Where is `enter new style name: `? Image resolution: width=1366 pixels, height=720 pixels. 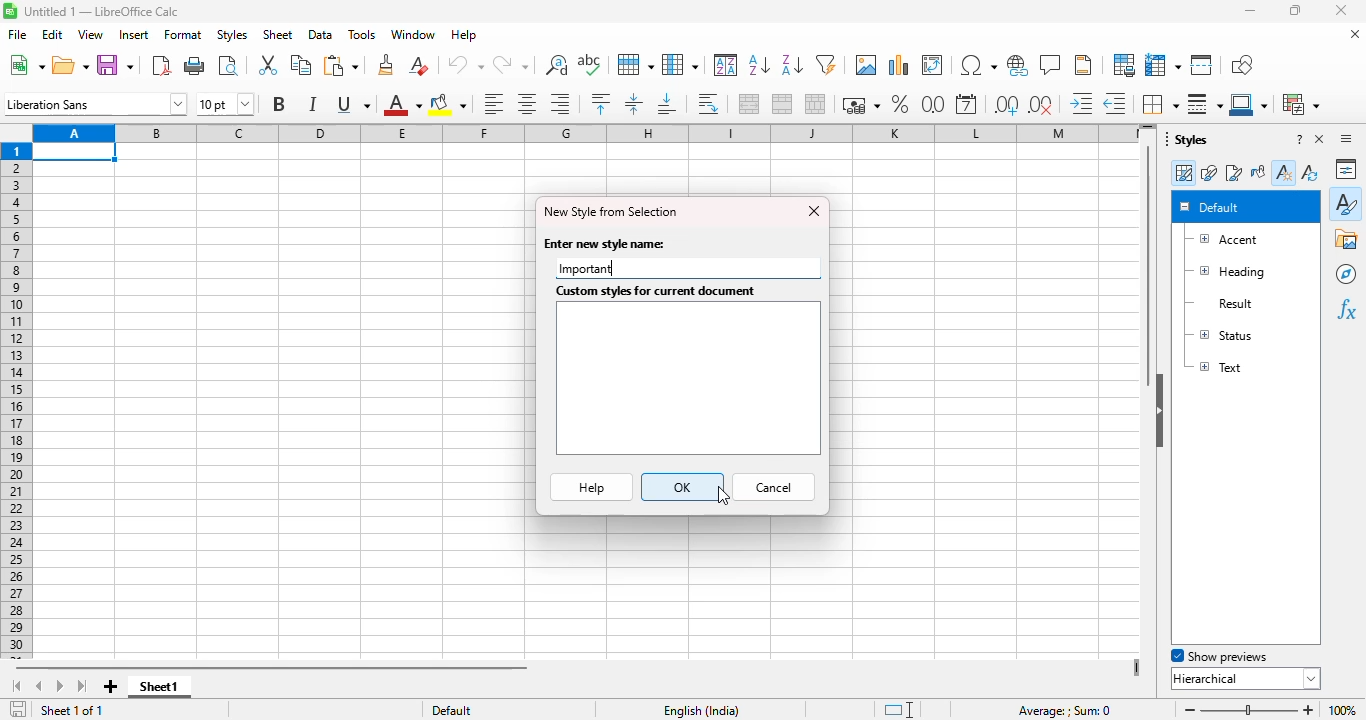 enter new style name:  is located at coordinates (604, 244).